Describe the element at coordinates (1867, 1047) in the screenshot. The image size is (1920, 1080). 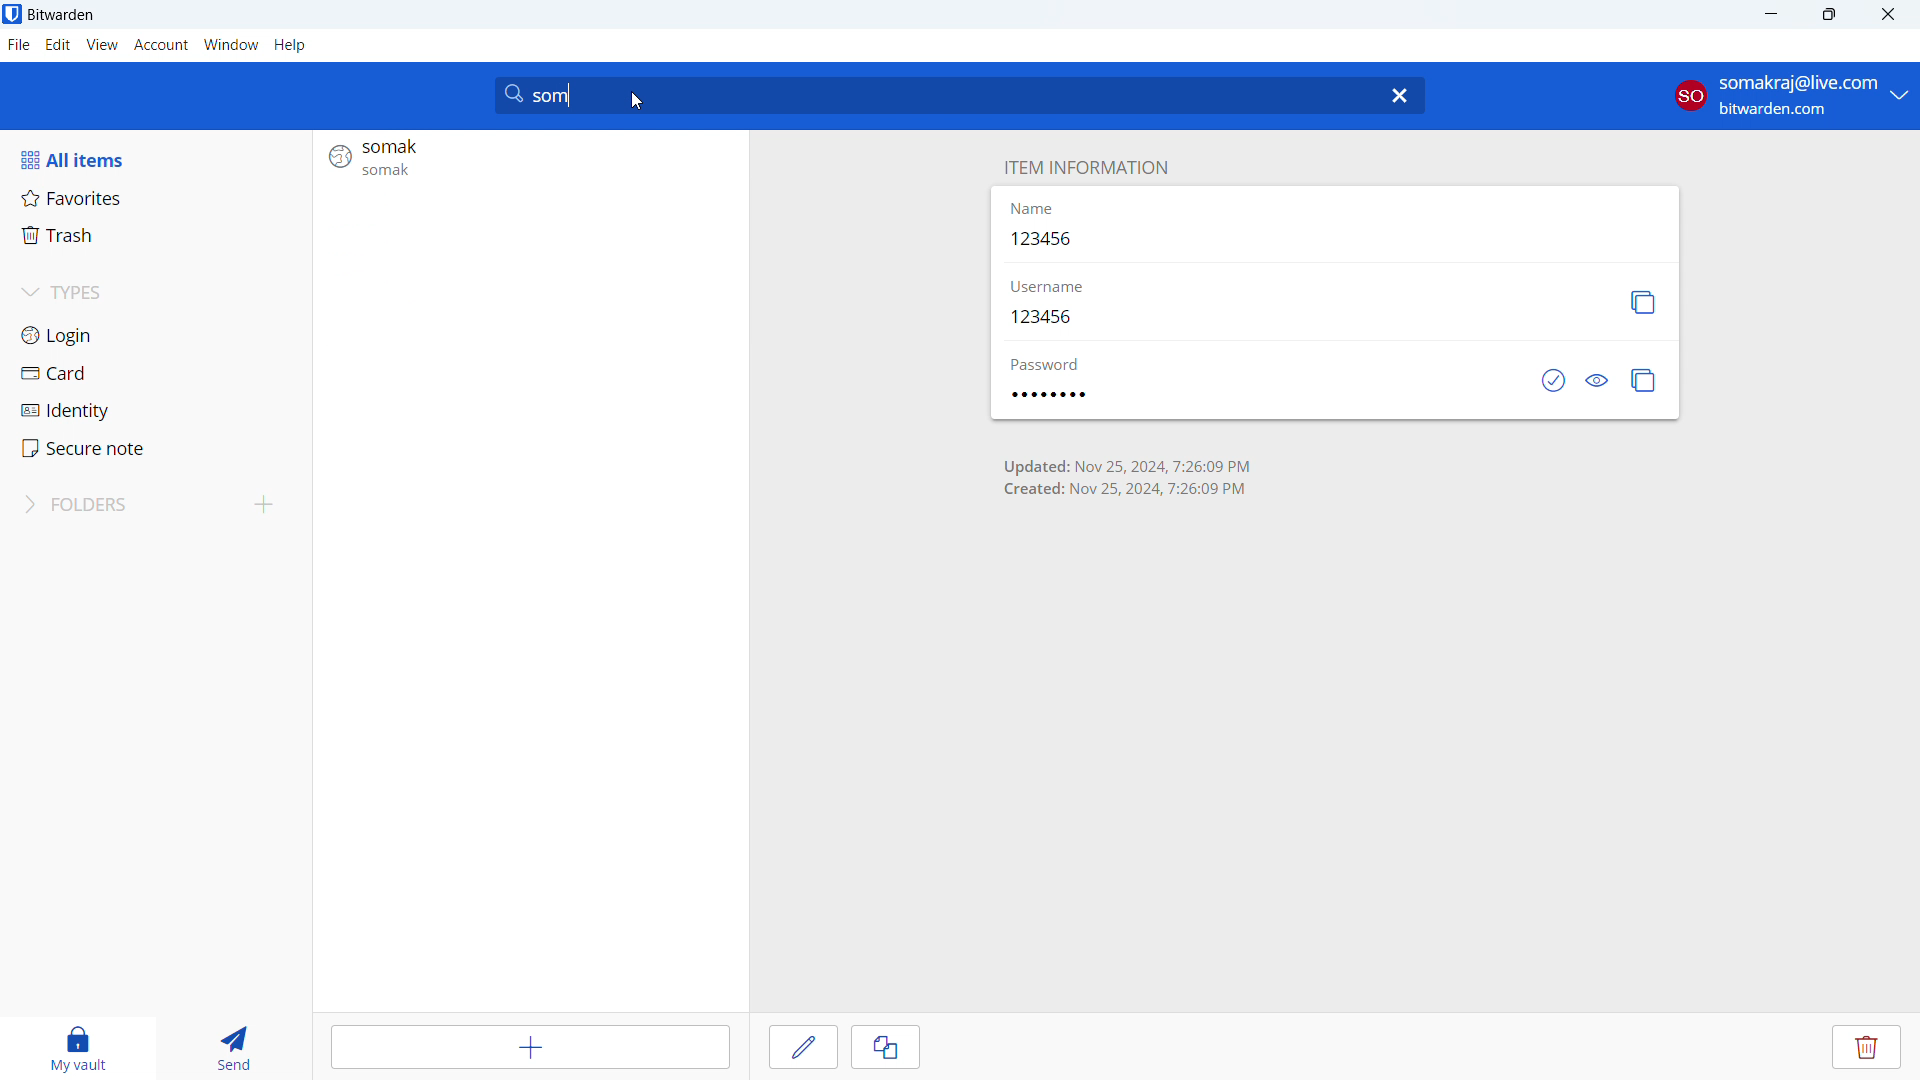
I see `delete entry` at that location.